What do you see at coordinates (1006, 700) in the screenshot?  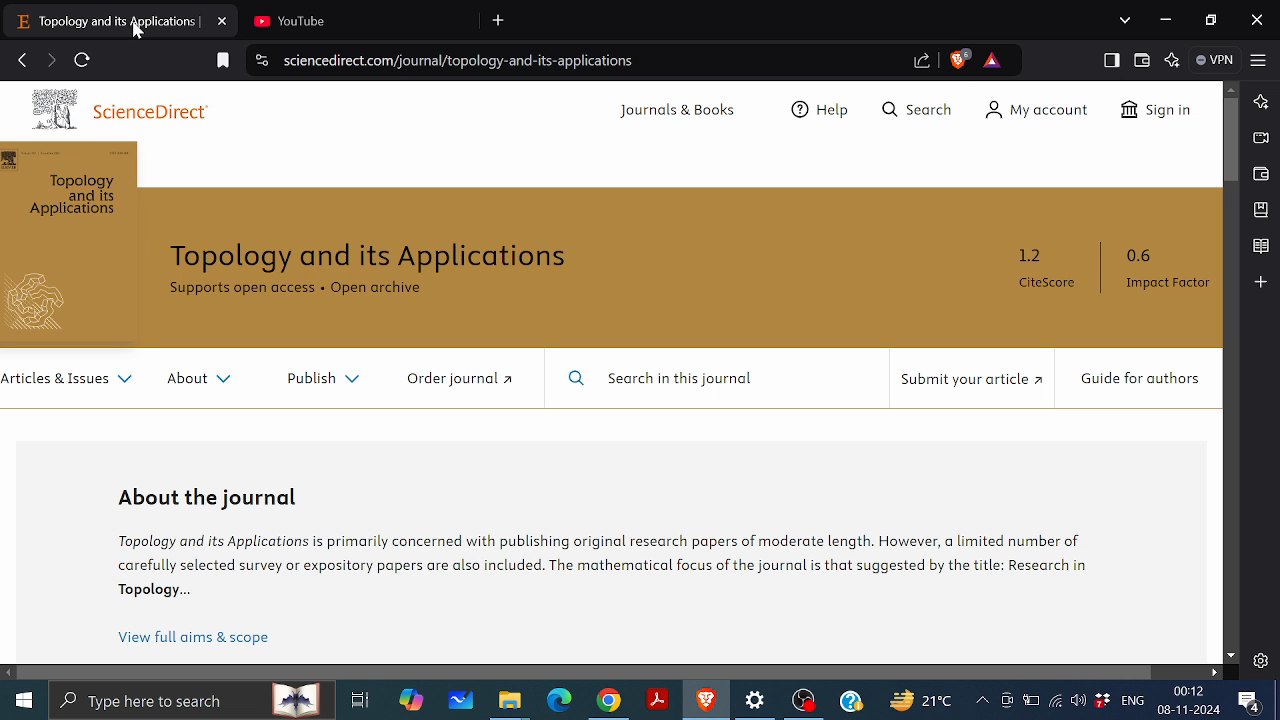 I see `Meet now` at bounding box center [1006, 700].